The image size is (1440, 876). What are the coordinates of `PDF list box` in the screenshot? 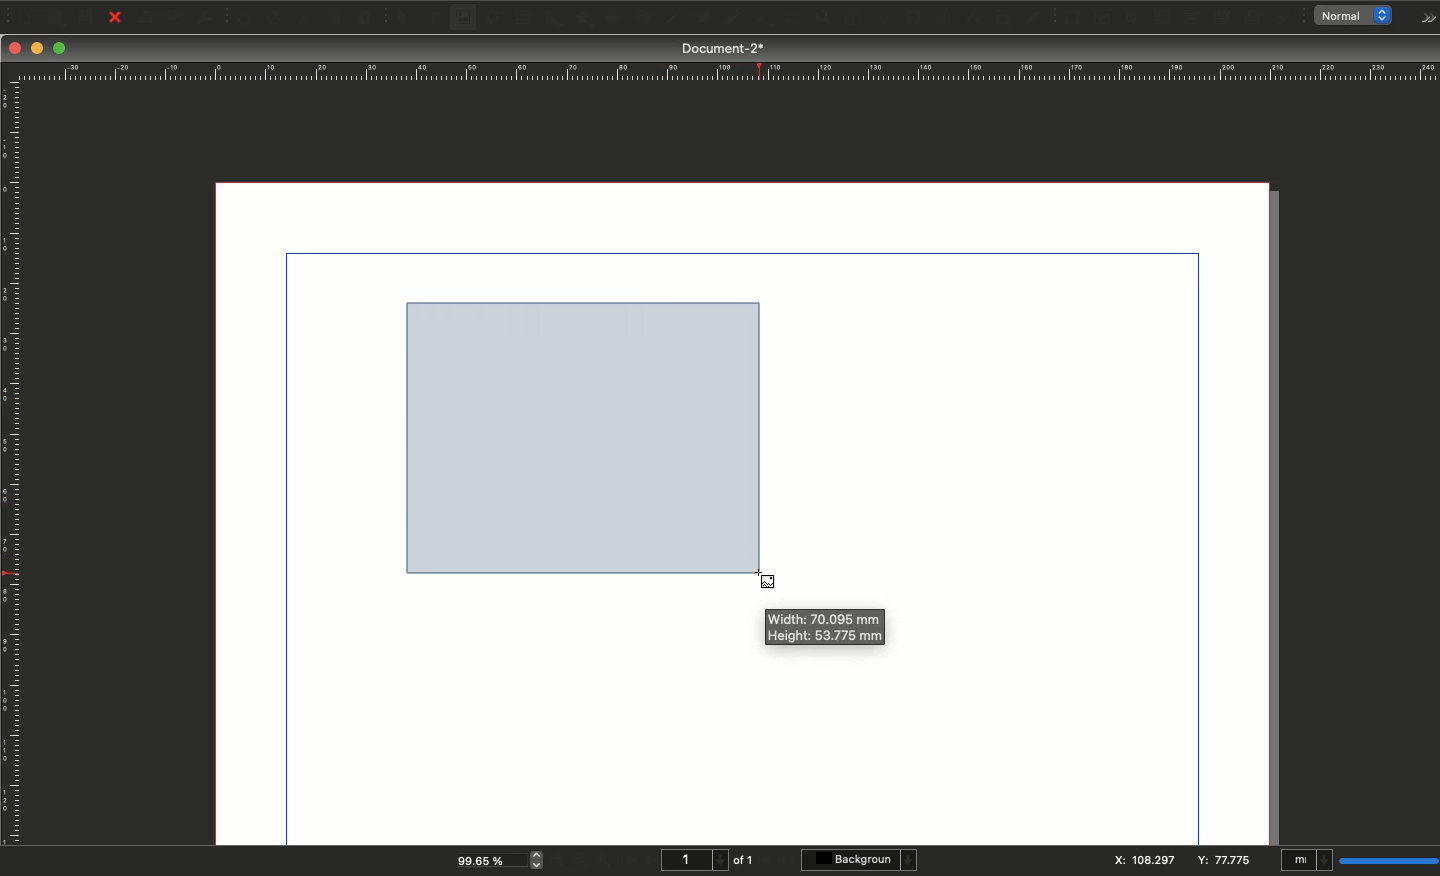 It's located at (1223, 18).